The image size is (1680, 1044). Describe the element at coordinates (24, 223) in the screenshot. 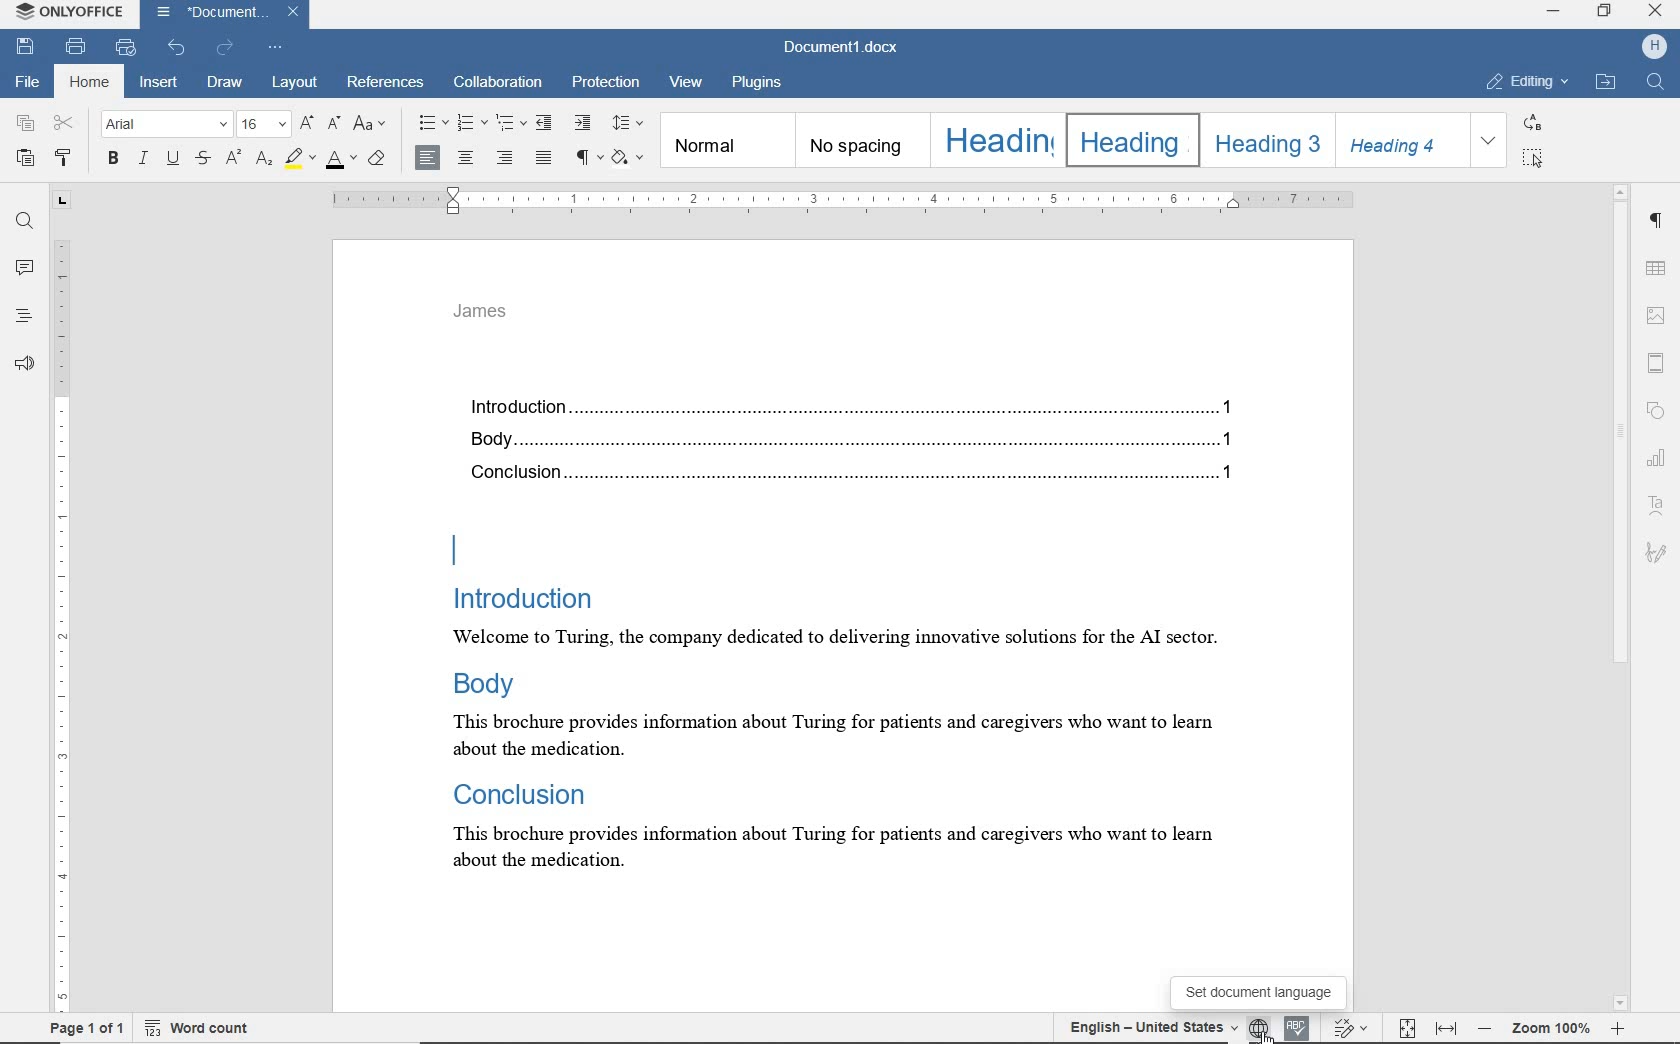

I see `find` at that location.